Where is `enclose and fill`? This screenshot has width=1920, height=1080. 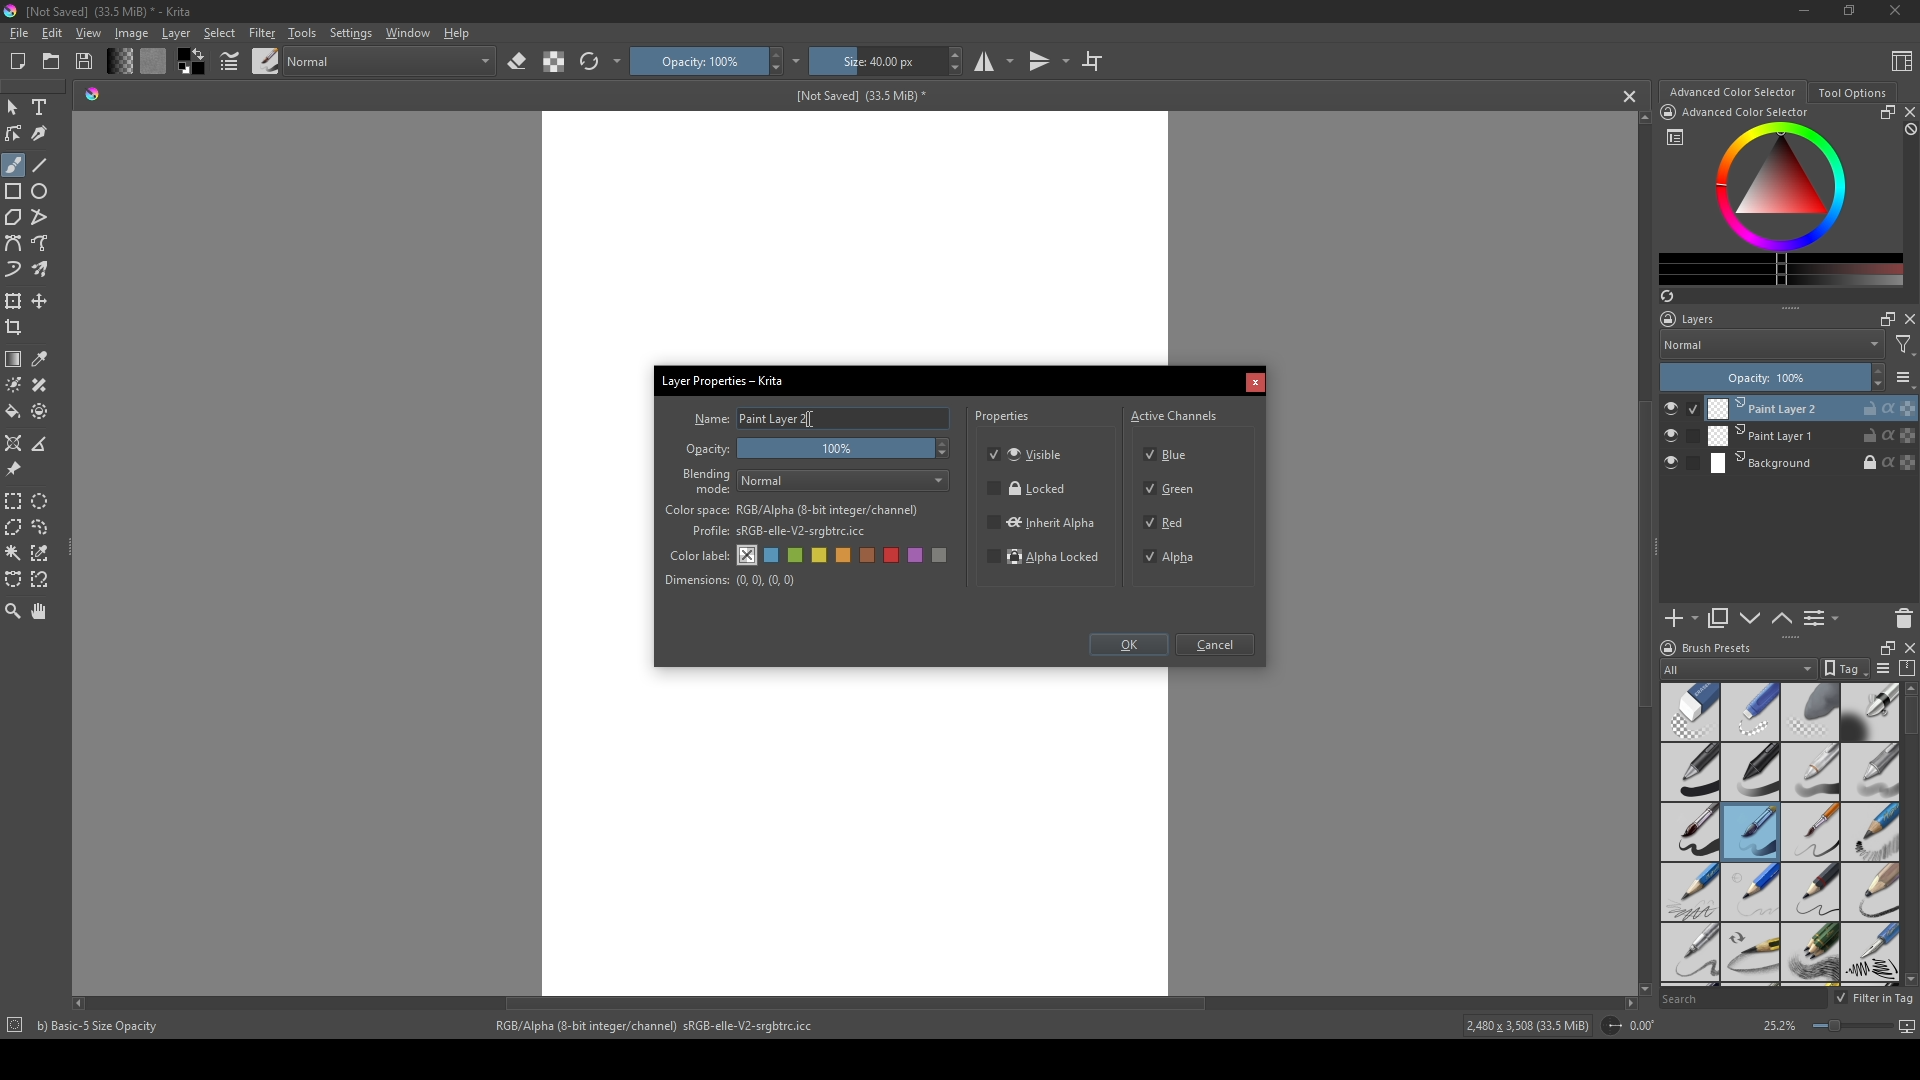
enclose and fill is located at coordinates (42, 411).